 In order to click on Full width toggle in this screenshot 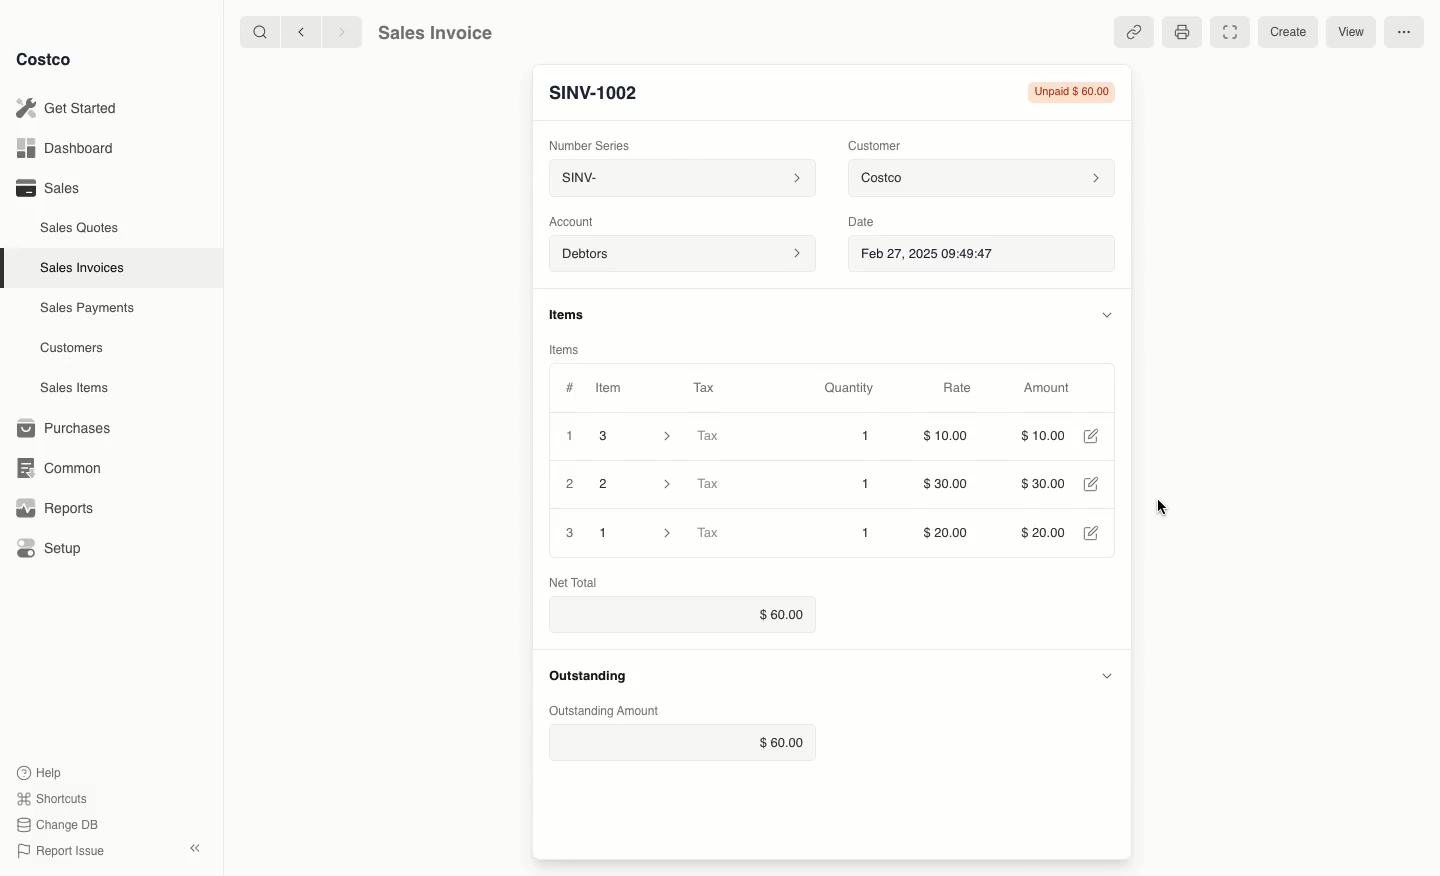, I will do `click(1229, 31)`.